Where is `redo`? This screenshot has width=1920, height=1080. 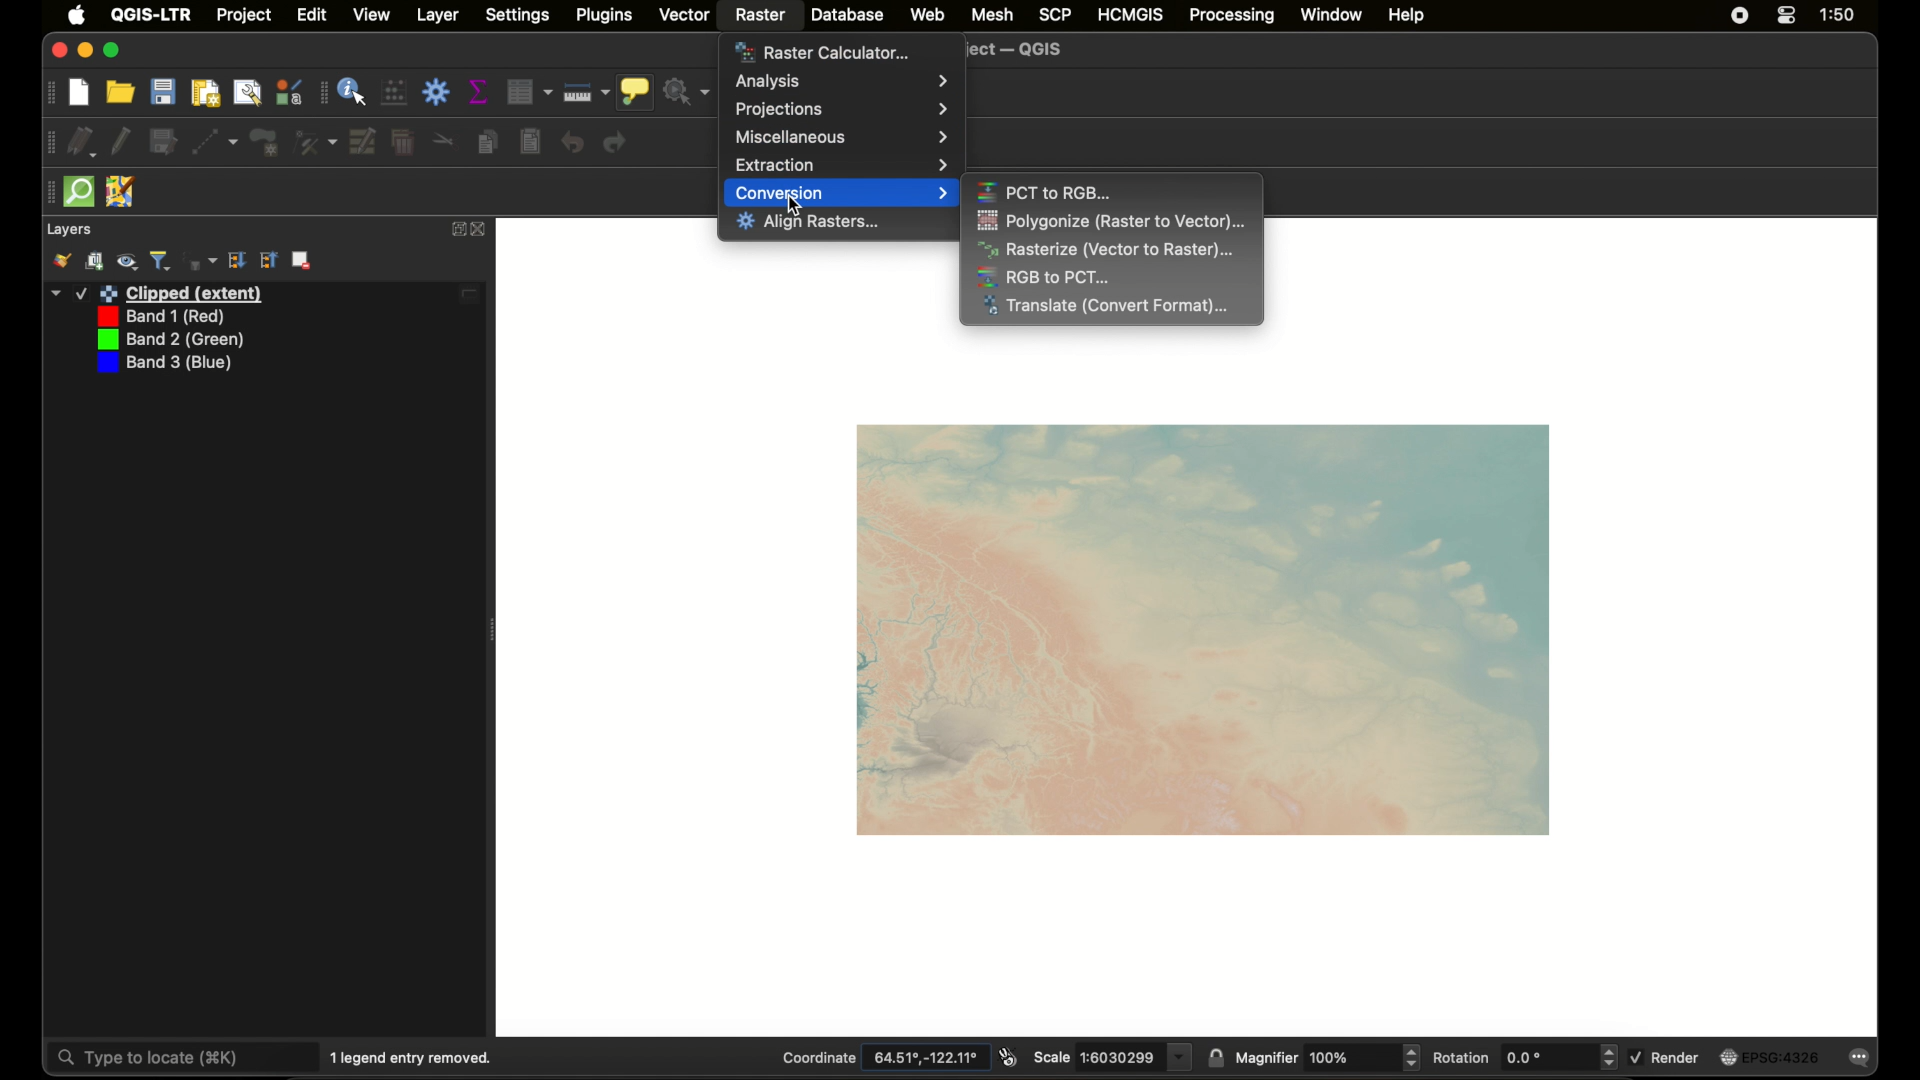
redo is located at coordinates (617, 142).